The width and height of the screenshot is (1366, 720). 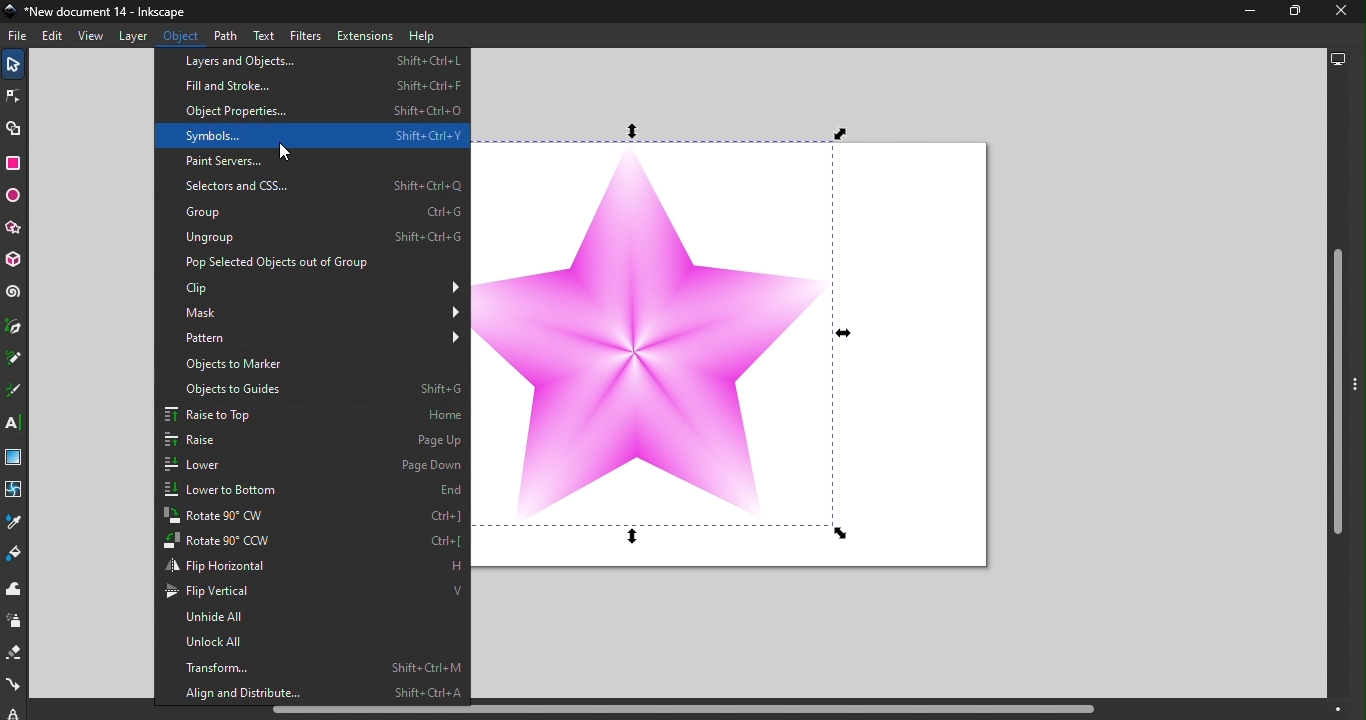 I want to click on Selectors and CSS, so click(x=313, y=186).